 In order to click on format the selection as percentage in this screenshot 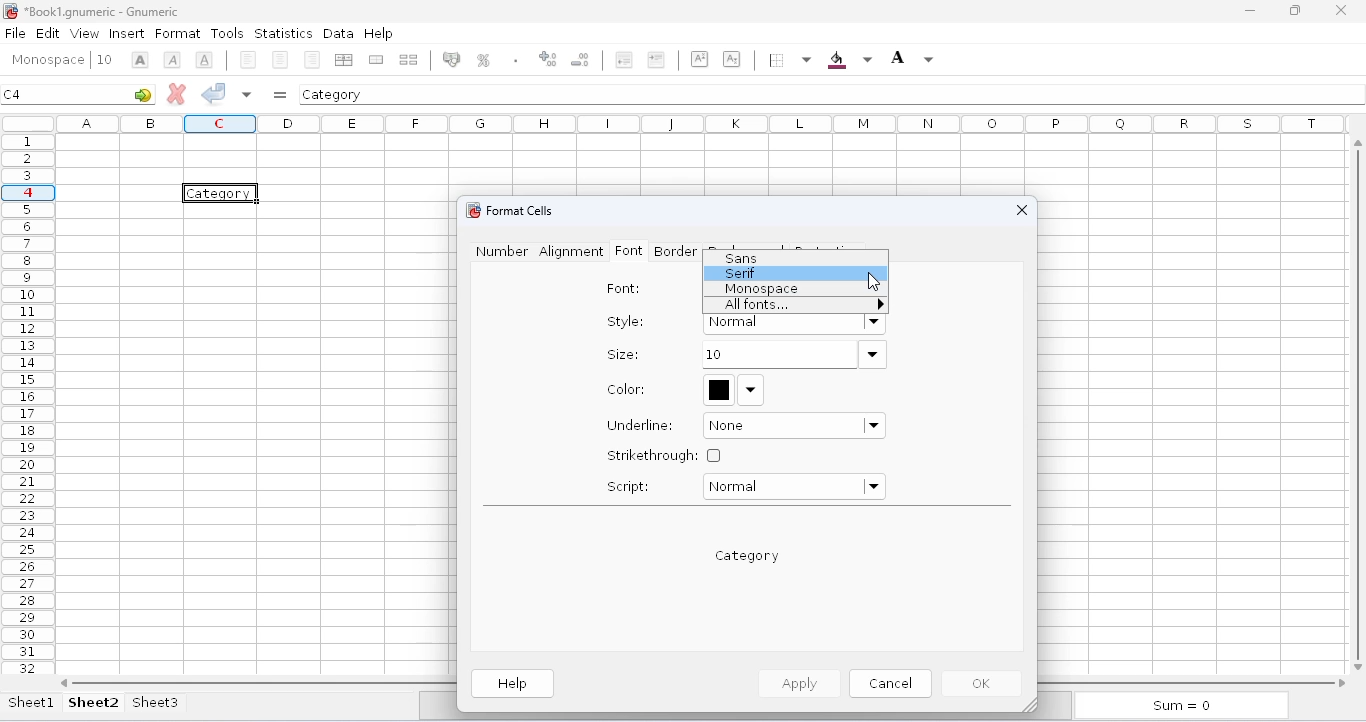, I will do `click(482, 60)`.